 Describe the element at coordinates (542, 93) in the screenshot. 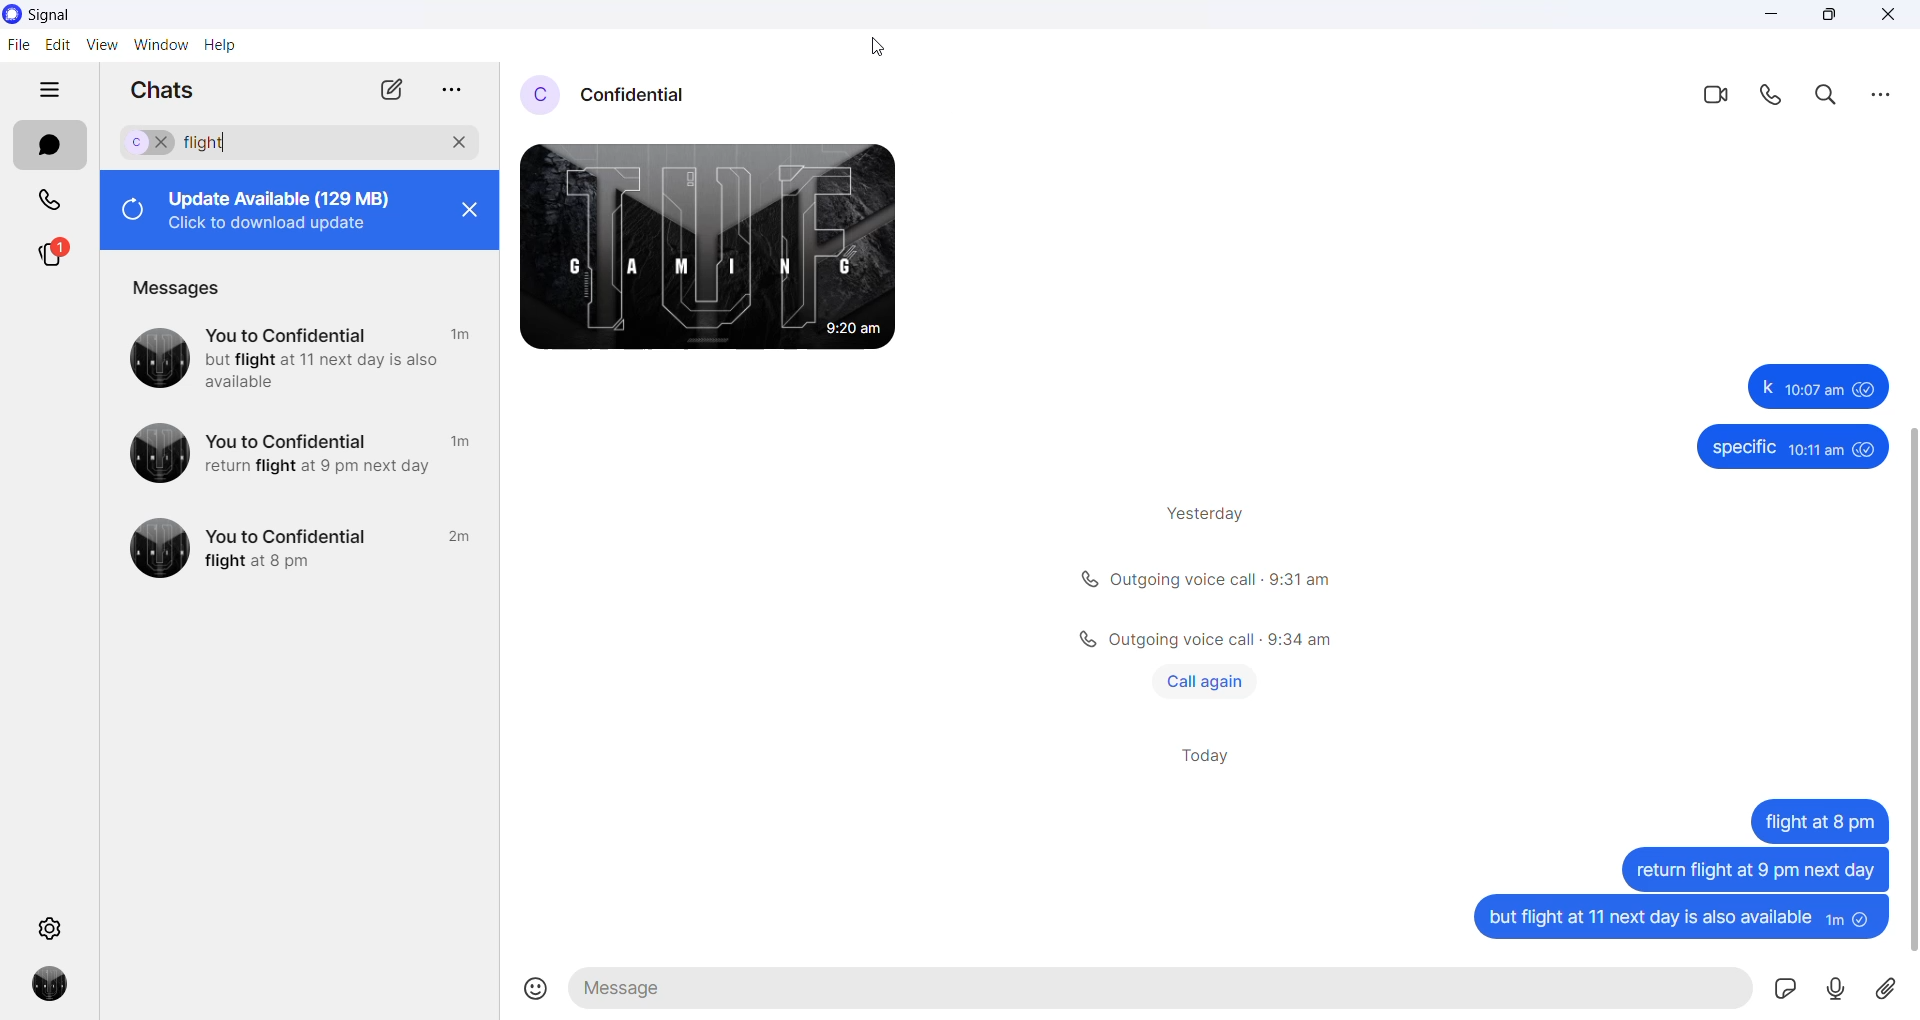

I see `profile picture` at that location.